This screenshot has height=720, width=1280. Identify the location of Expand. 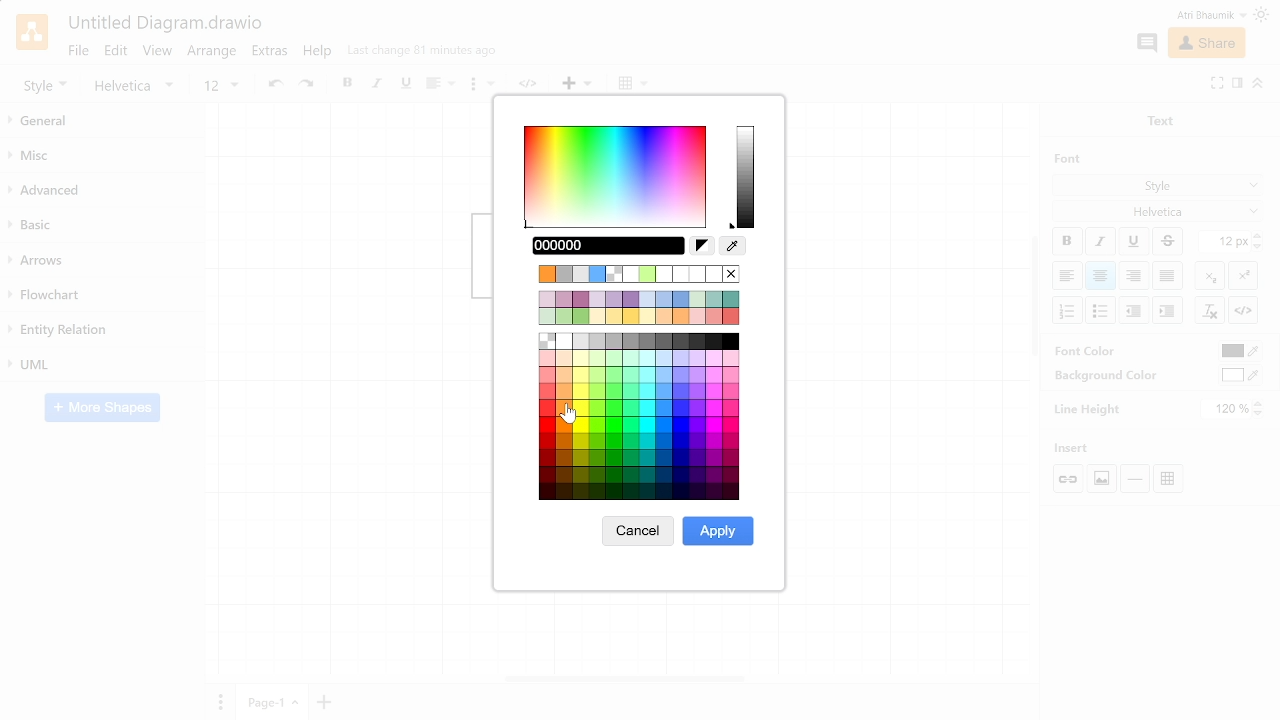
(1217, 82).